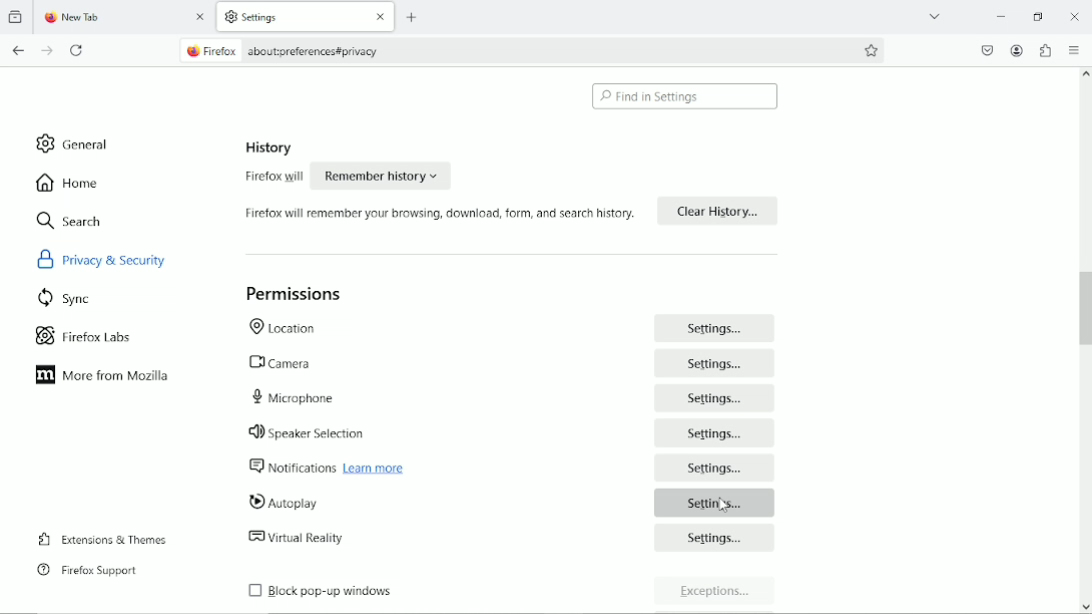 The height and width of the screenshot is (614, 1092). I want to click on go back, so click(19, 50).